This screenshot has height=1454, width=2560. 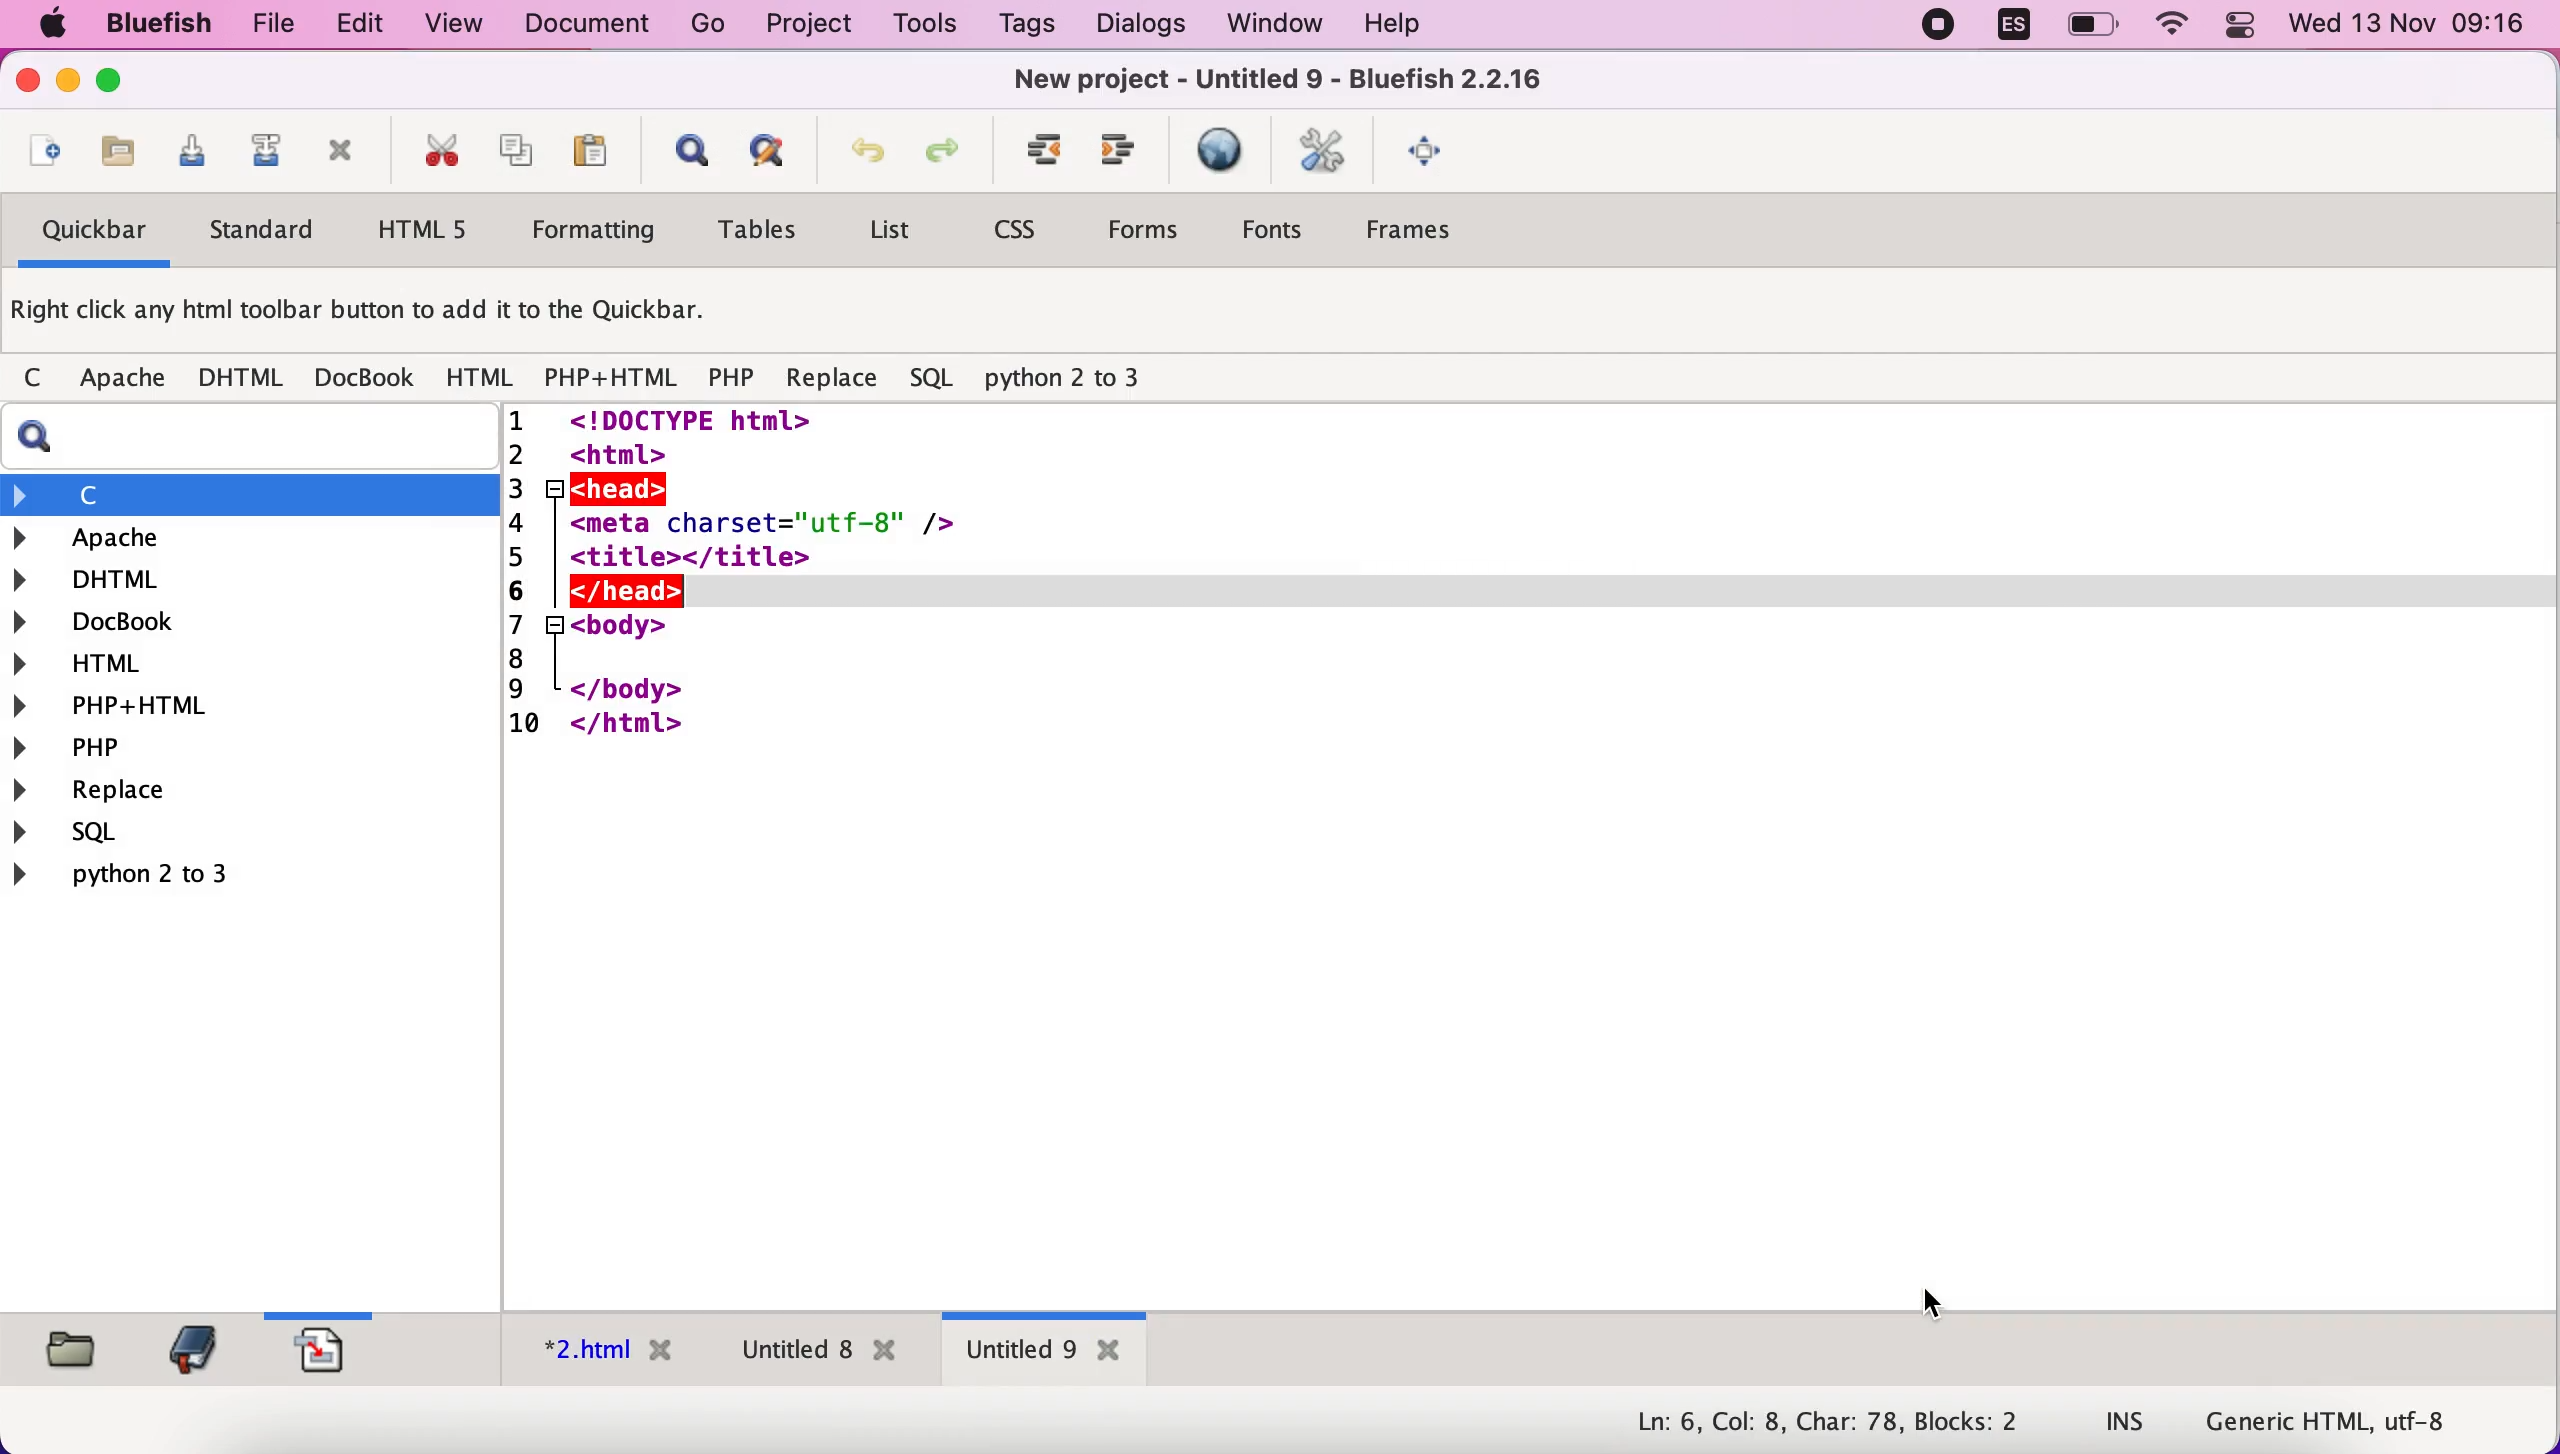 I want to click on edit preferences, so click(x=1325, y=154).